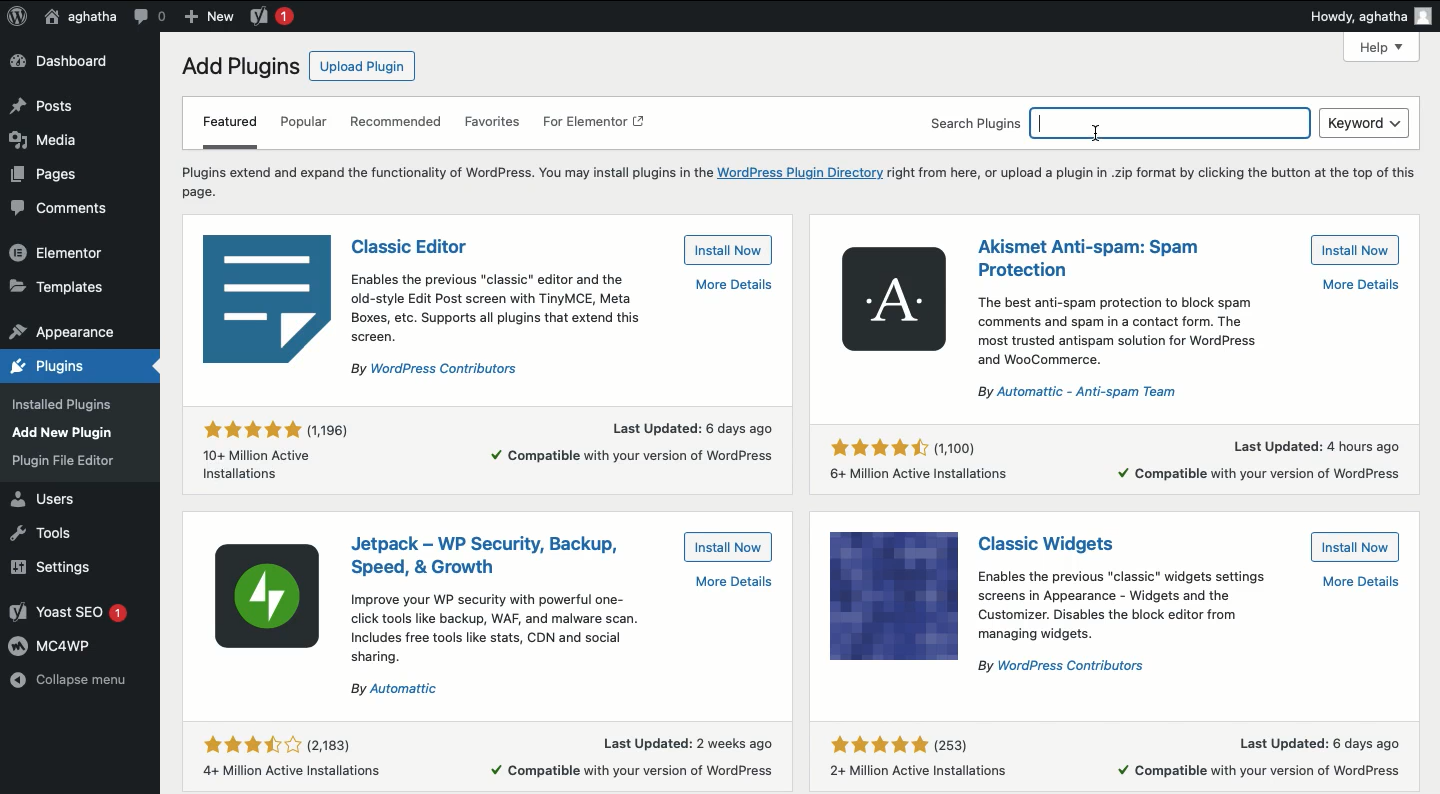 Image resolution: width=1440 pixels, height=794 pixels. What do you see at coordinates (44, 105) in the screenshot?
I see `Posts` at bounding box center [44, 105].